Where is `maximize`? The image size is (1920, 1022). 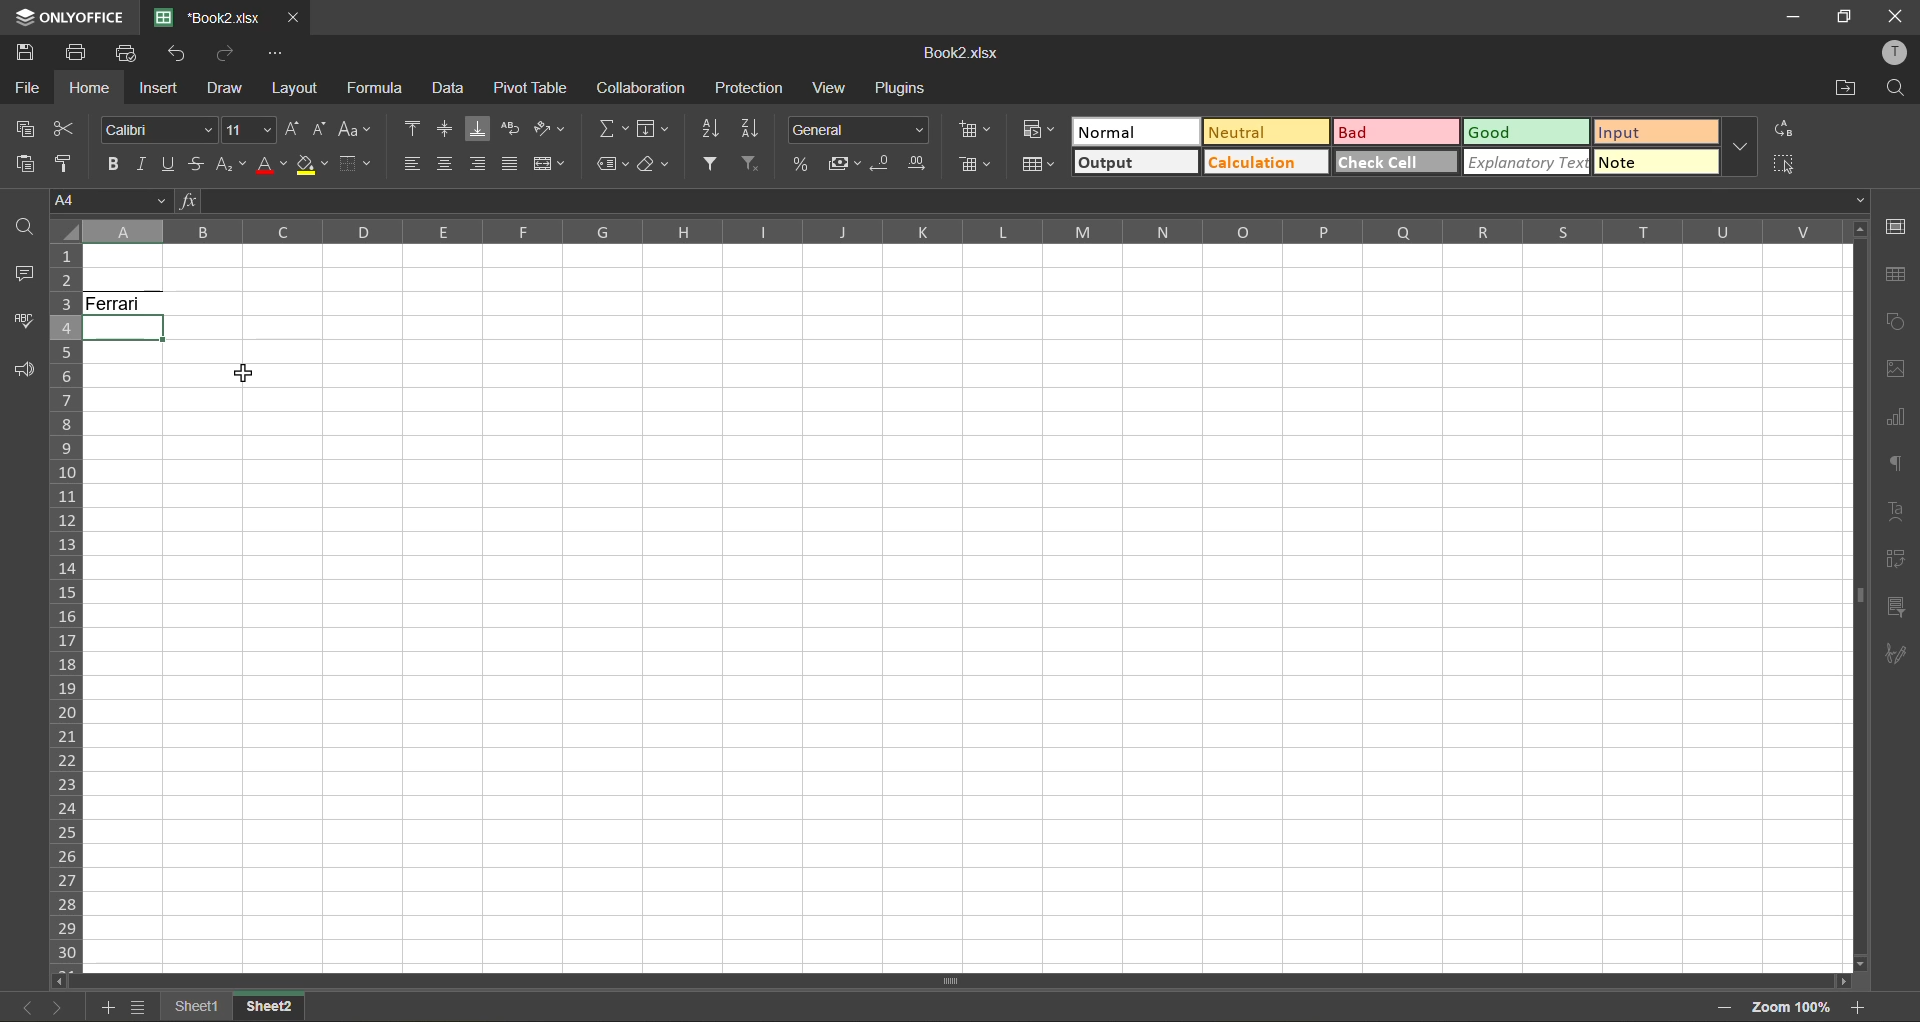
maximize is located at coordinates (1843, 15).